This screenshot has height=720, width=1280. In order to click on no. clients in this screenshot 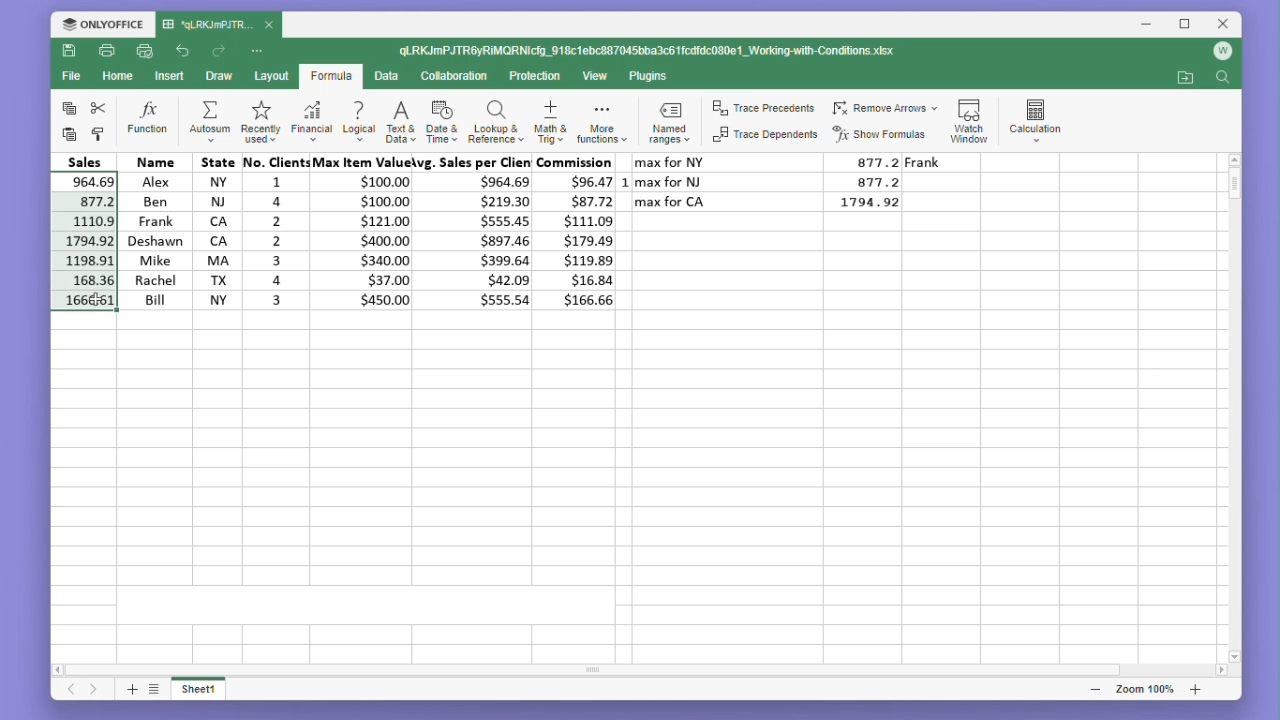, I will do `click(275, 229)`.